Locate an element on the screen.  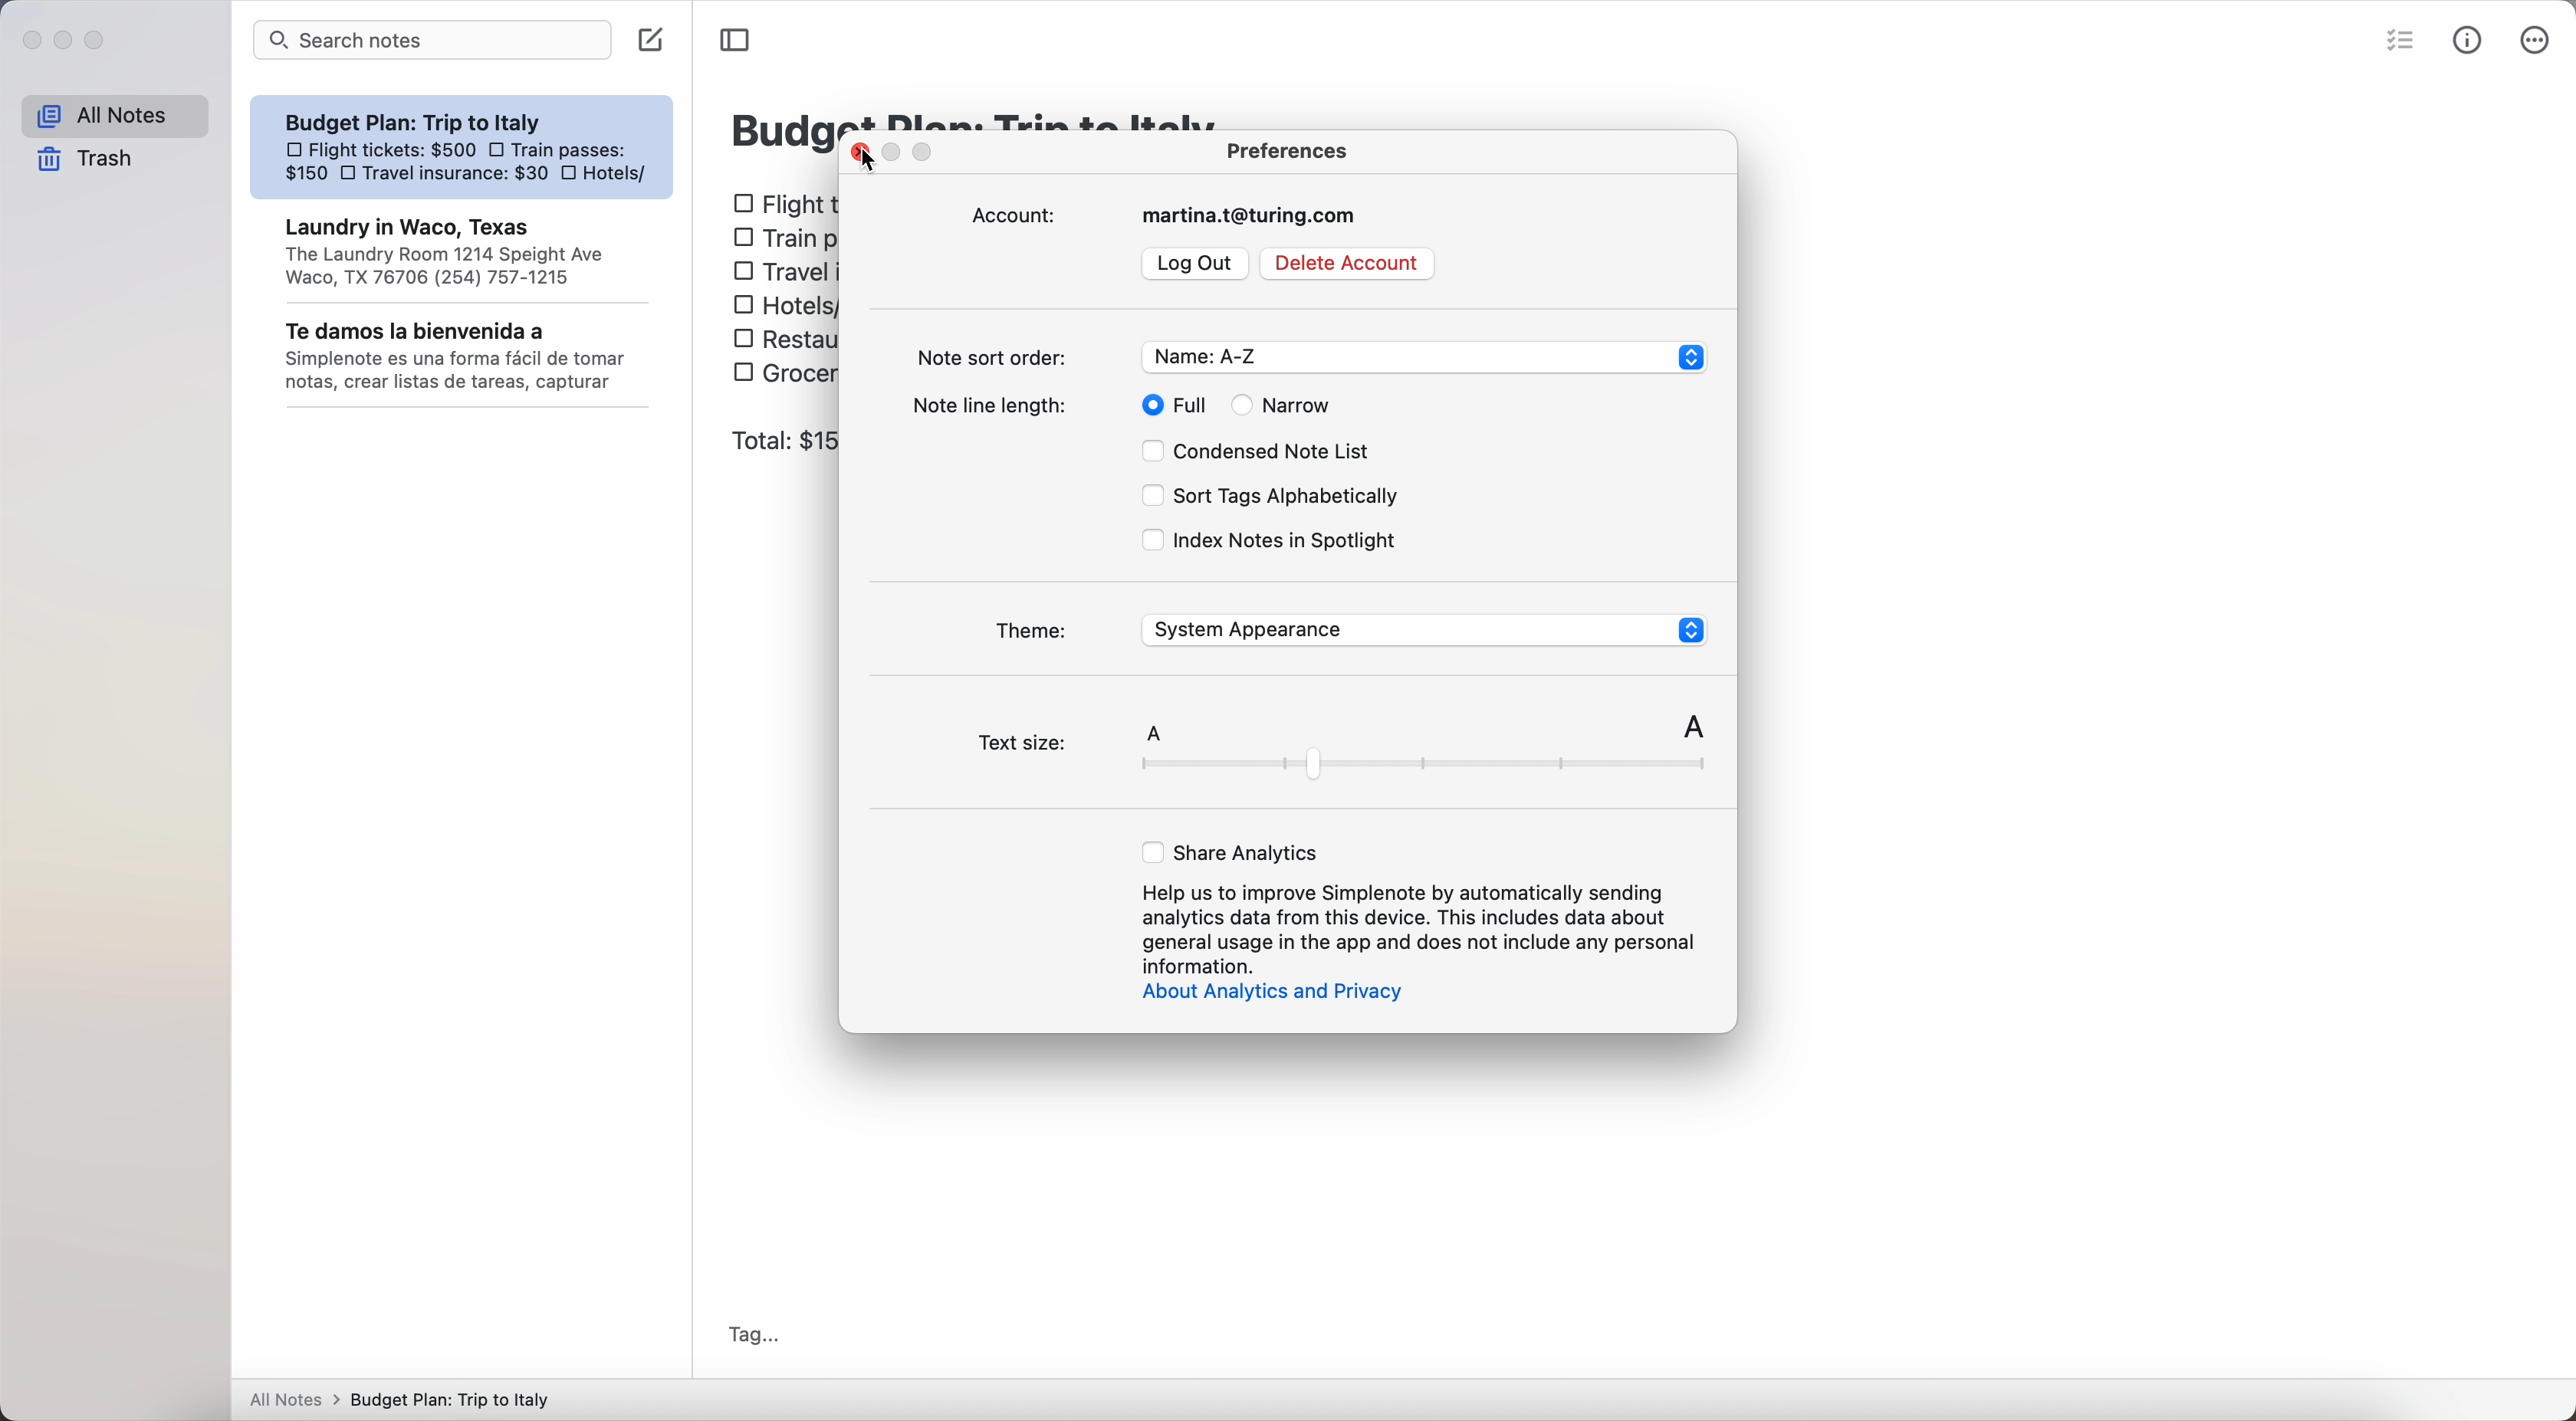
close is located at coordinates (859, 162).